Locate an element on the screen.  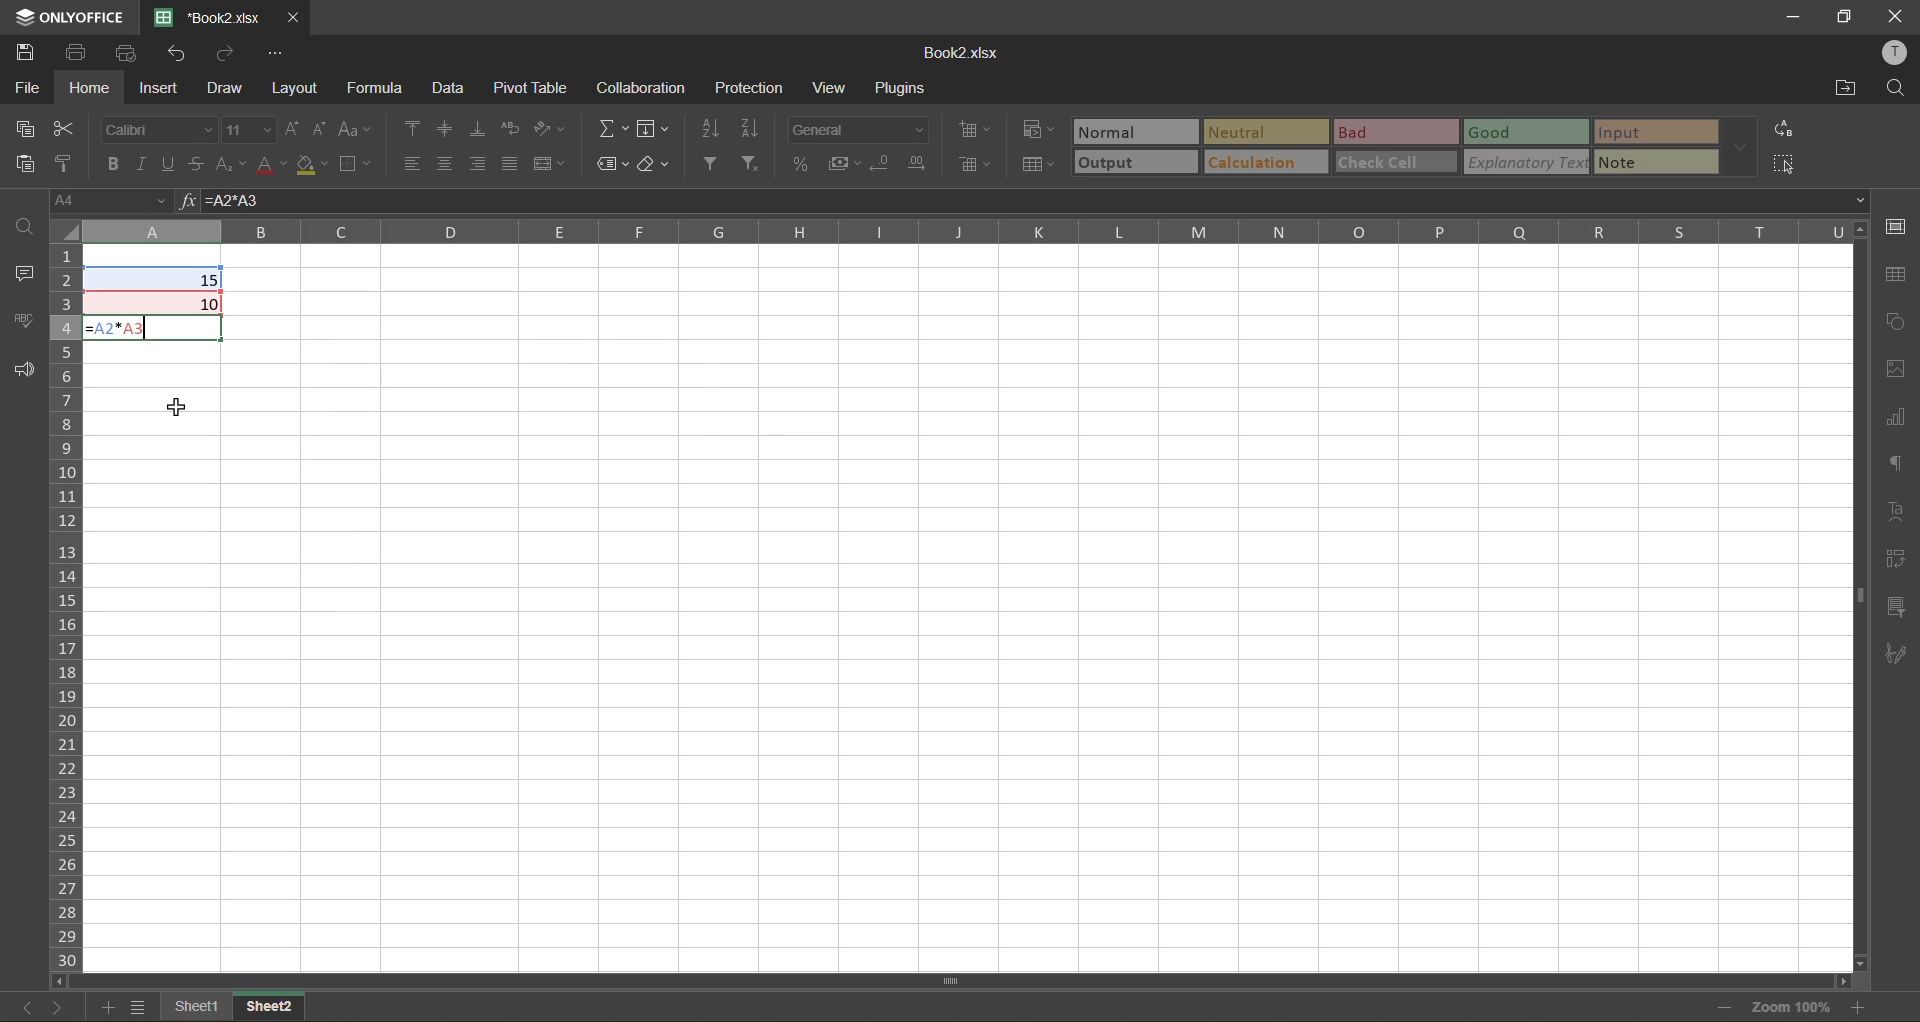
more options is located at coordinates (1745, 149).